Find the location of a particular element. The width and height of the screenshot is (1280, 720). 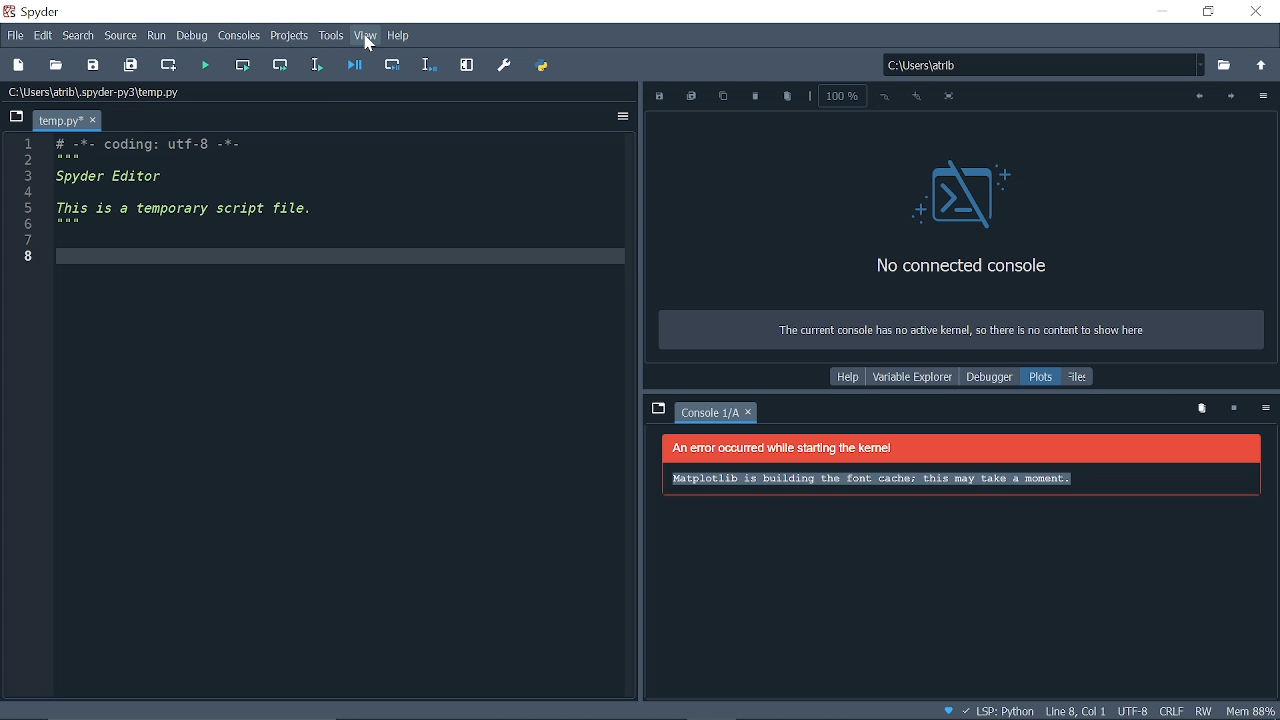

File is located at coordinates (13, 35).